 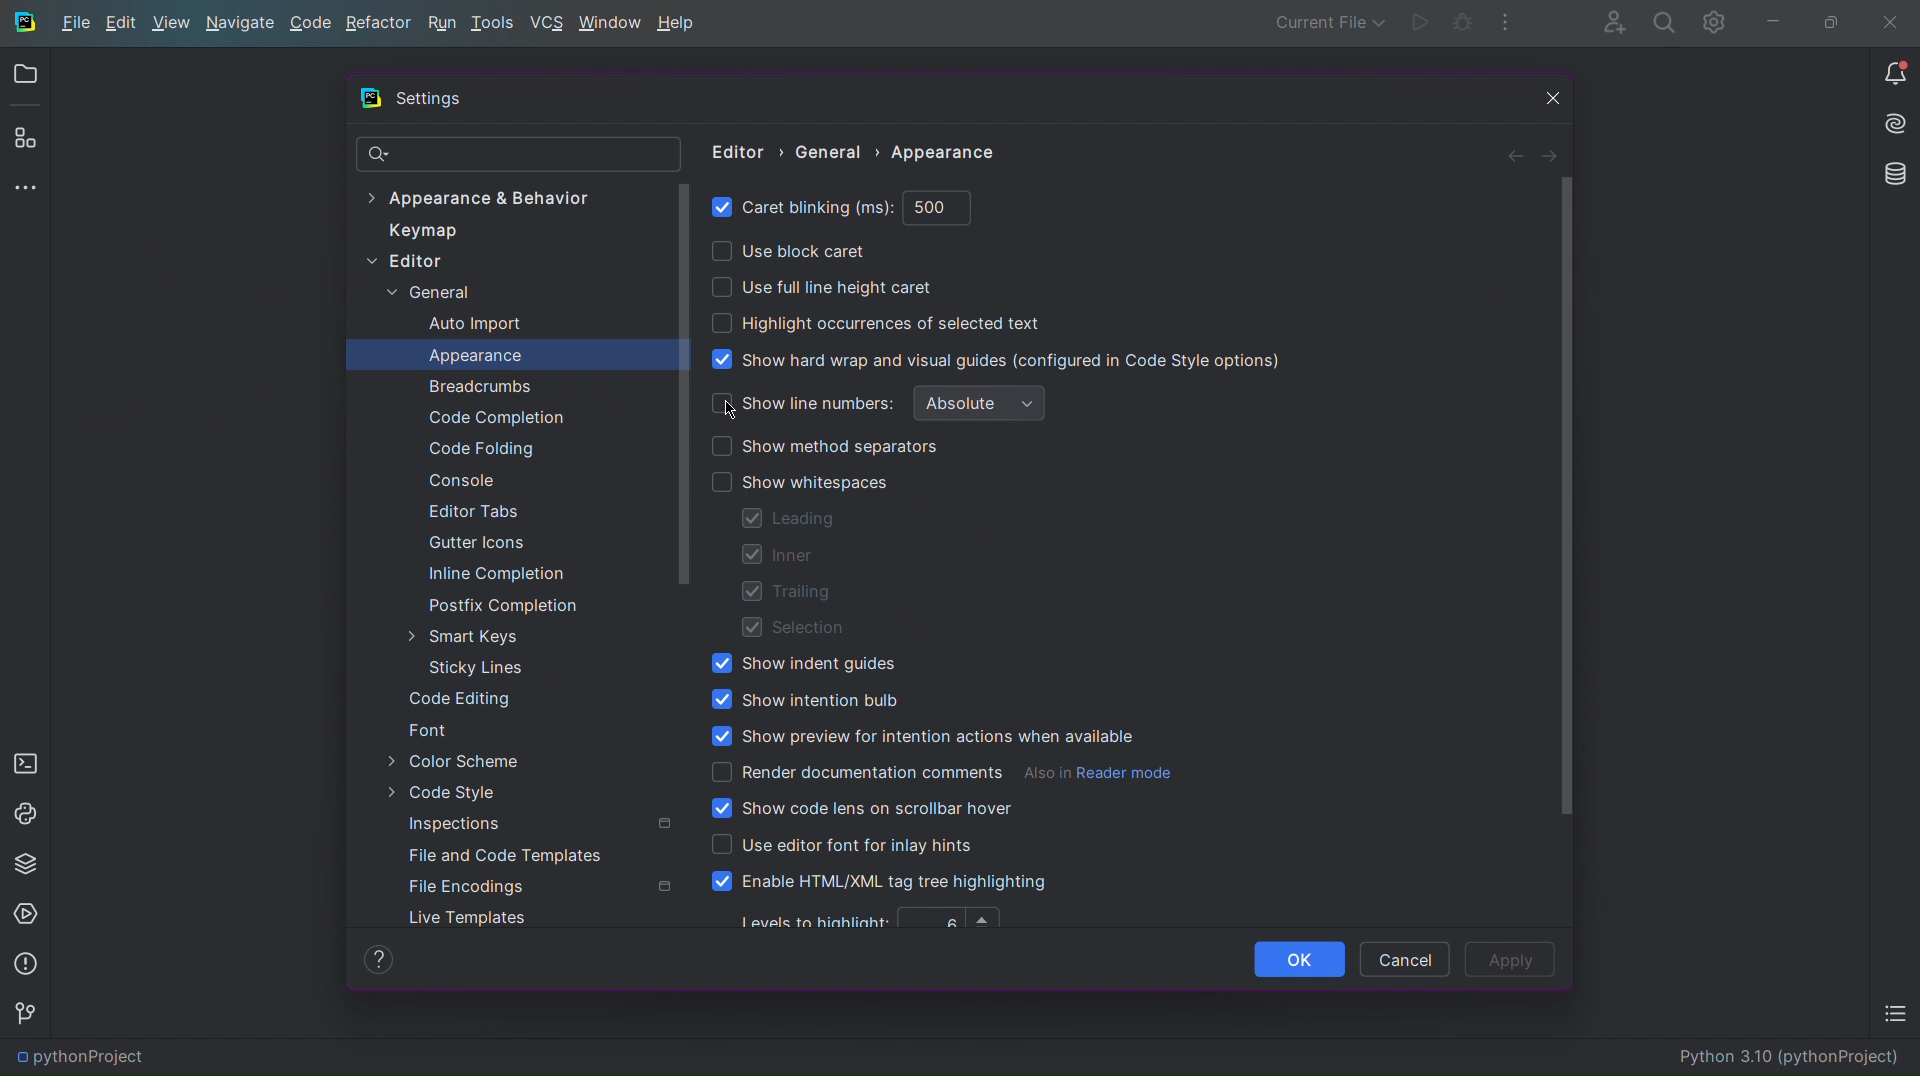 What do you see at coordinates (822, 286) in the screenshot?
I see `Use full line height caret` at bounding box center [822, 286].